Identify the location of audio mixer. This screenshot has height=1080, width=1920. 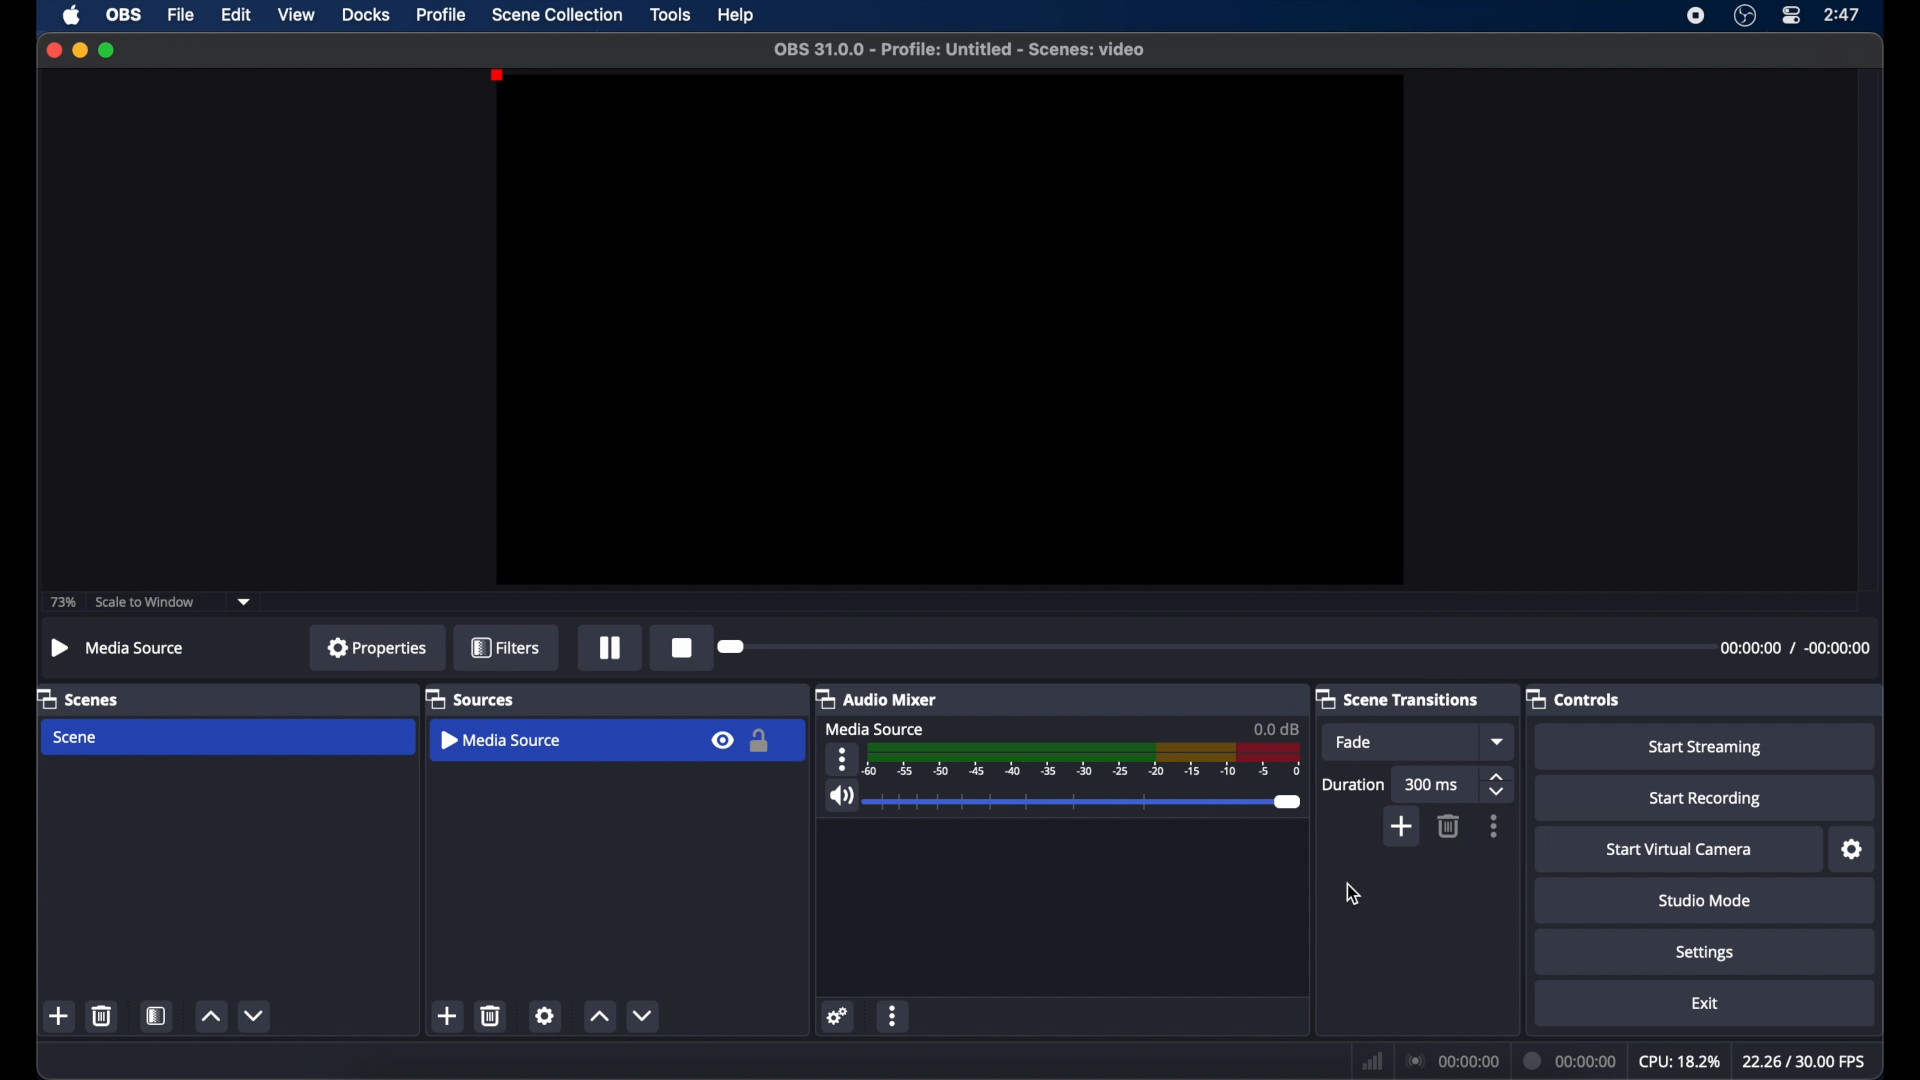
(876, 698).